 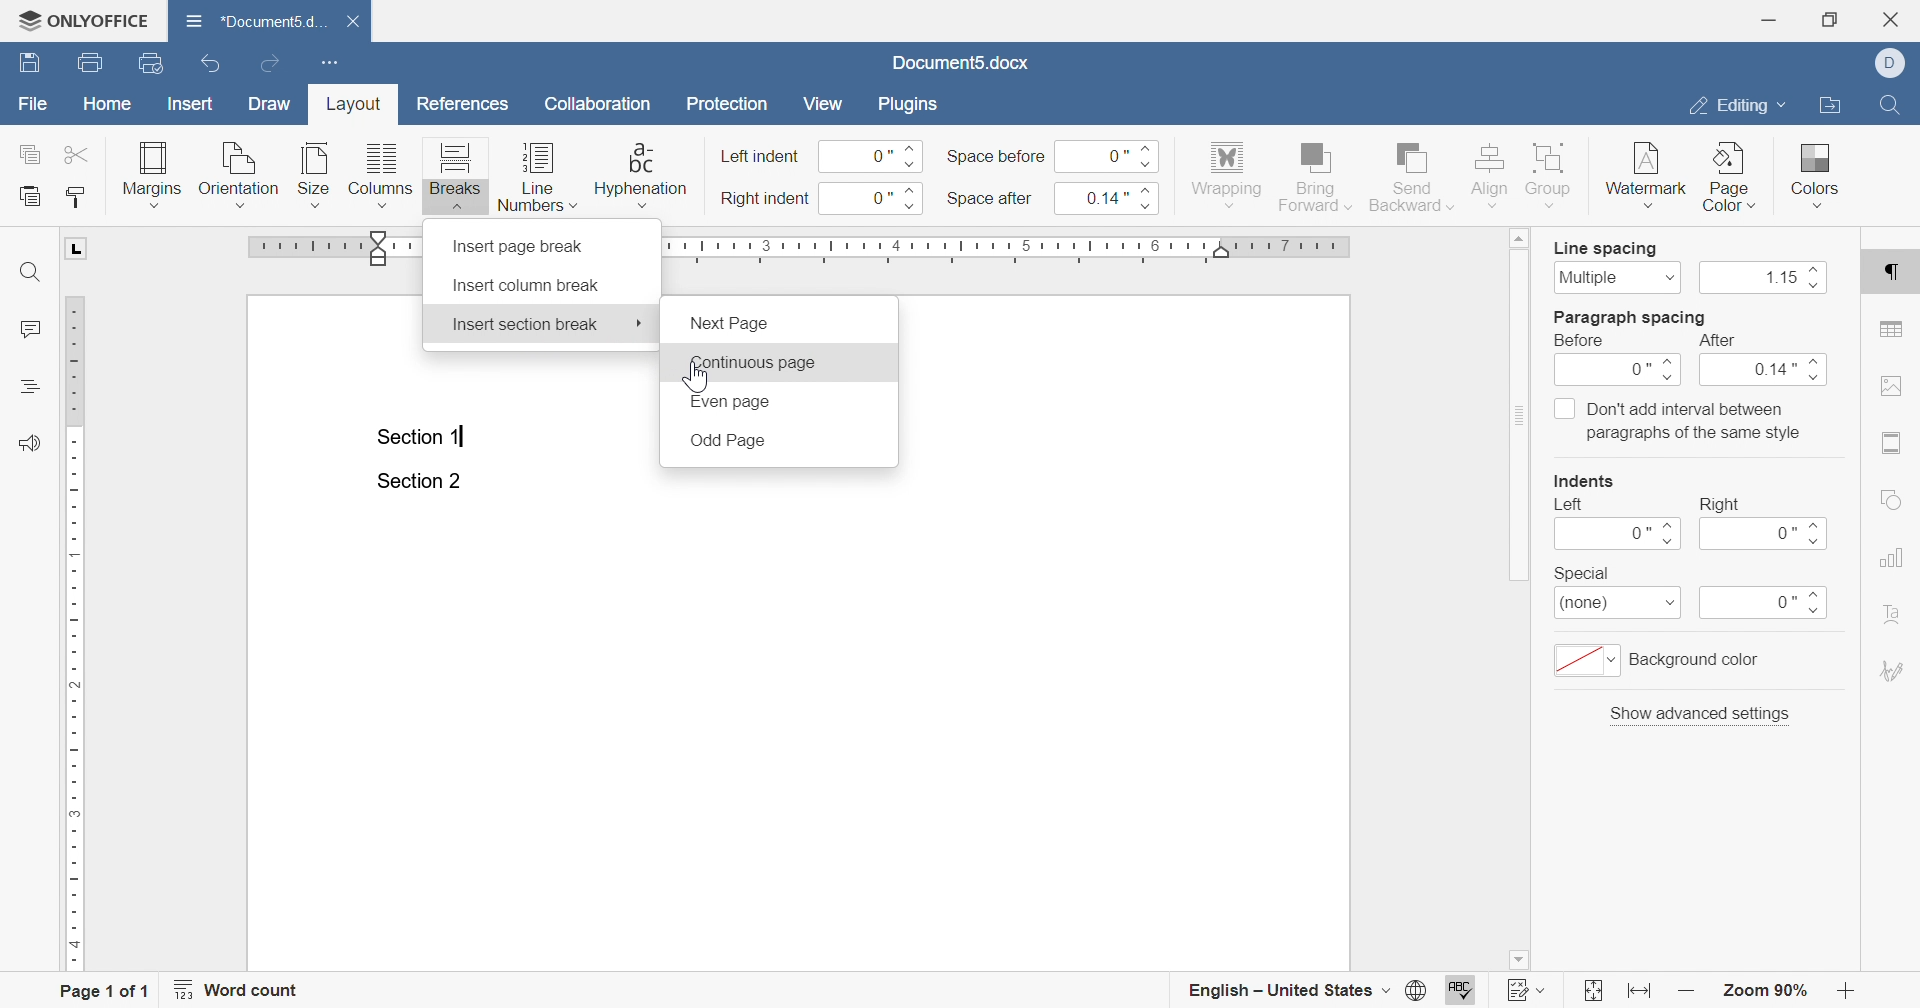 What do you see at coordinates (640, 323) in the screenshot?
I see `cursor` at bounding box center [640, 323].